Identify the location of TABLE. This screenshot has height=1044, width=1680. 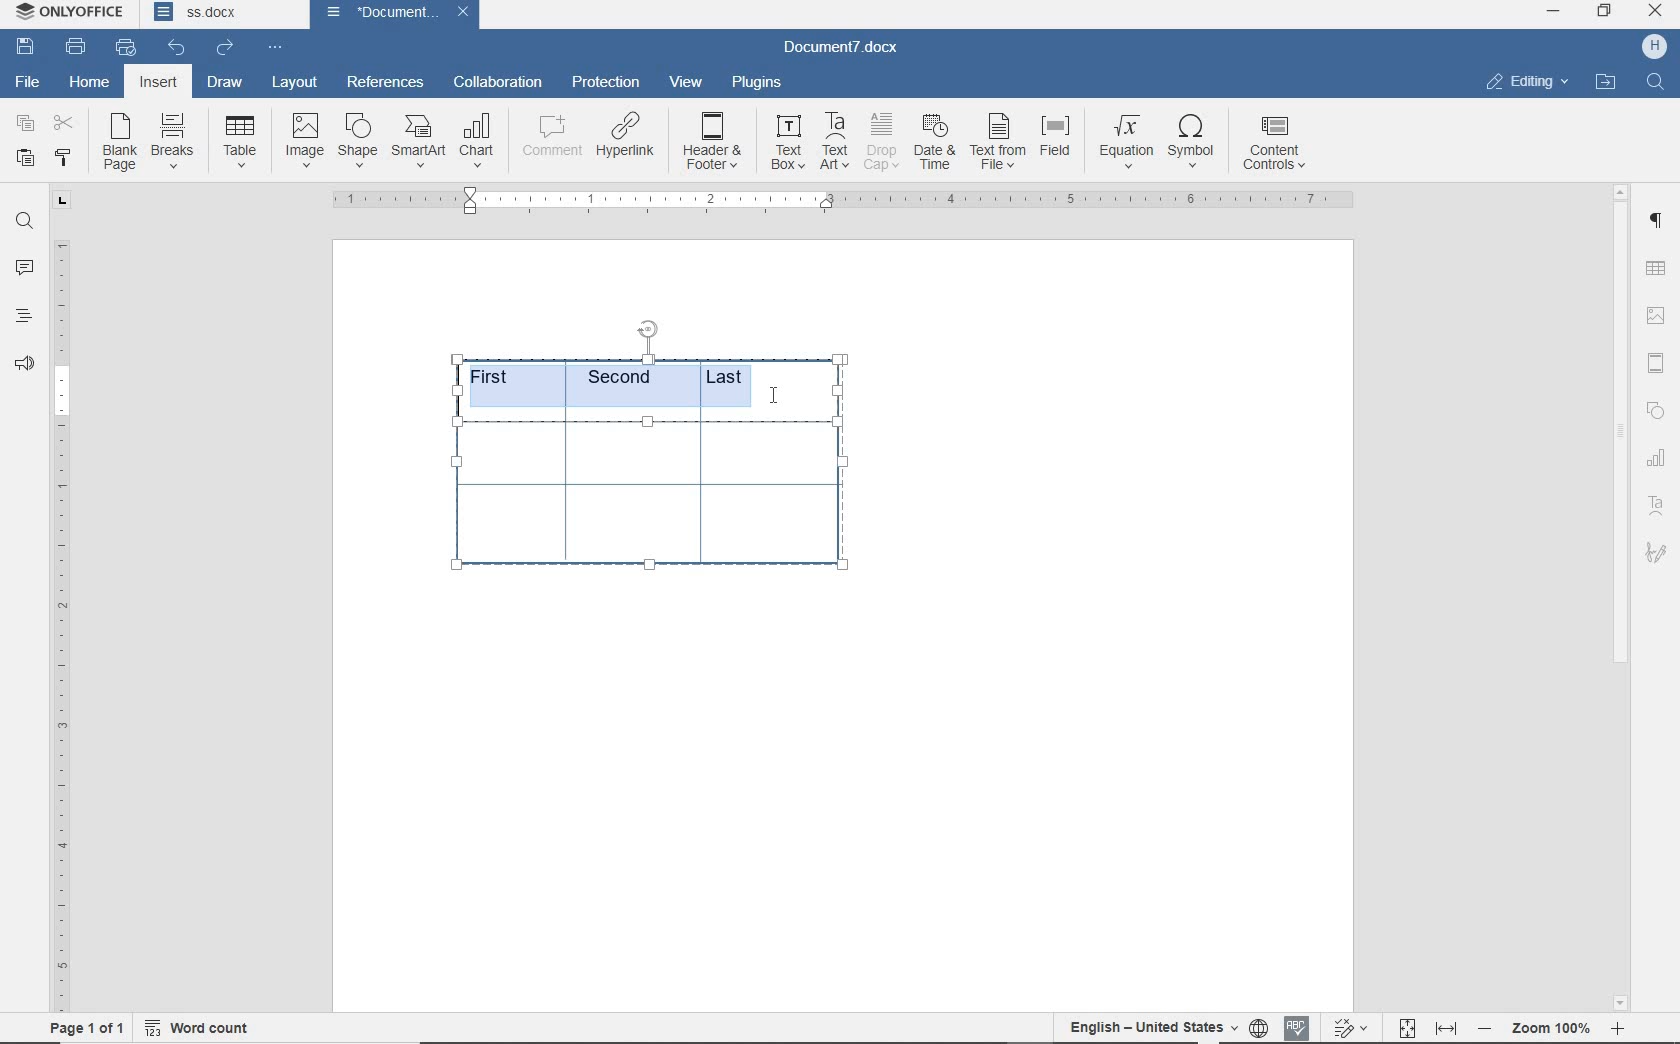
(1655, 268).